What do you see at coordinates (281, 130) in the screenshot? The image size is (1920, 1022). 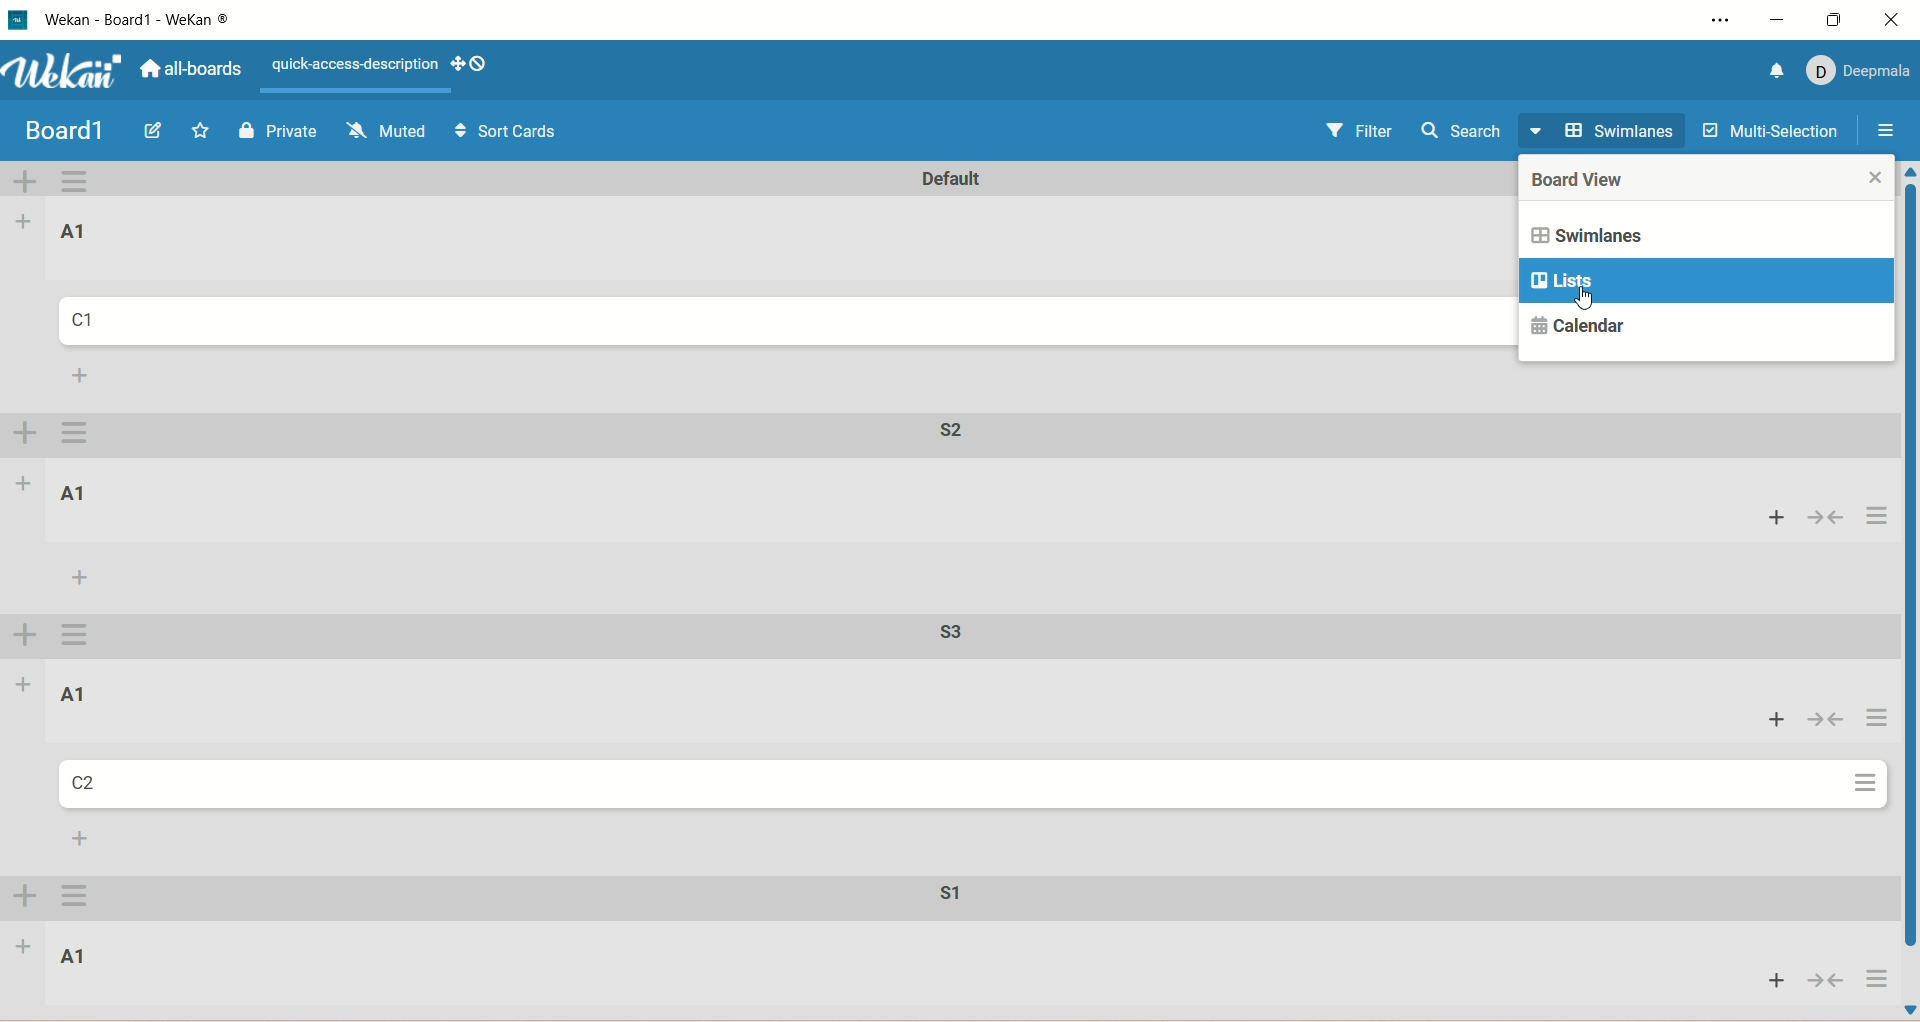 I see `private` at bounding box center [281, 130].